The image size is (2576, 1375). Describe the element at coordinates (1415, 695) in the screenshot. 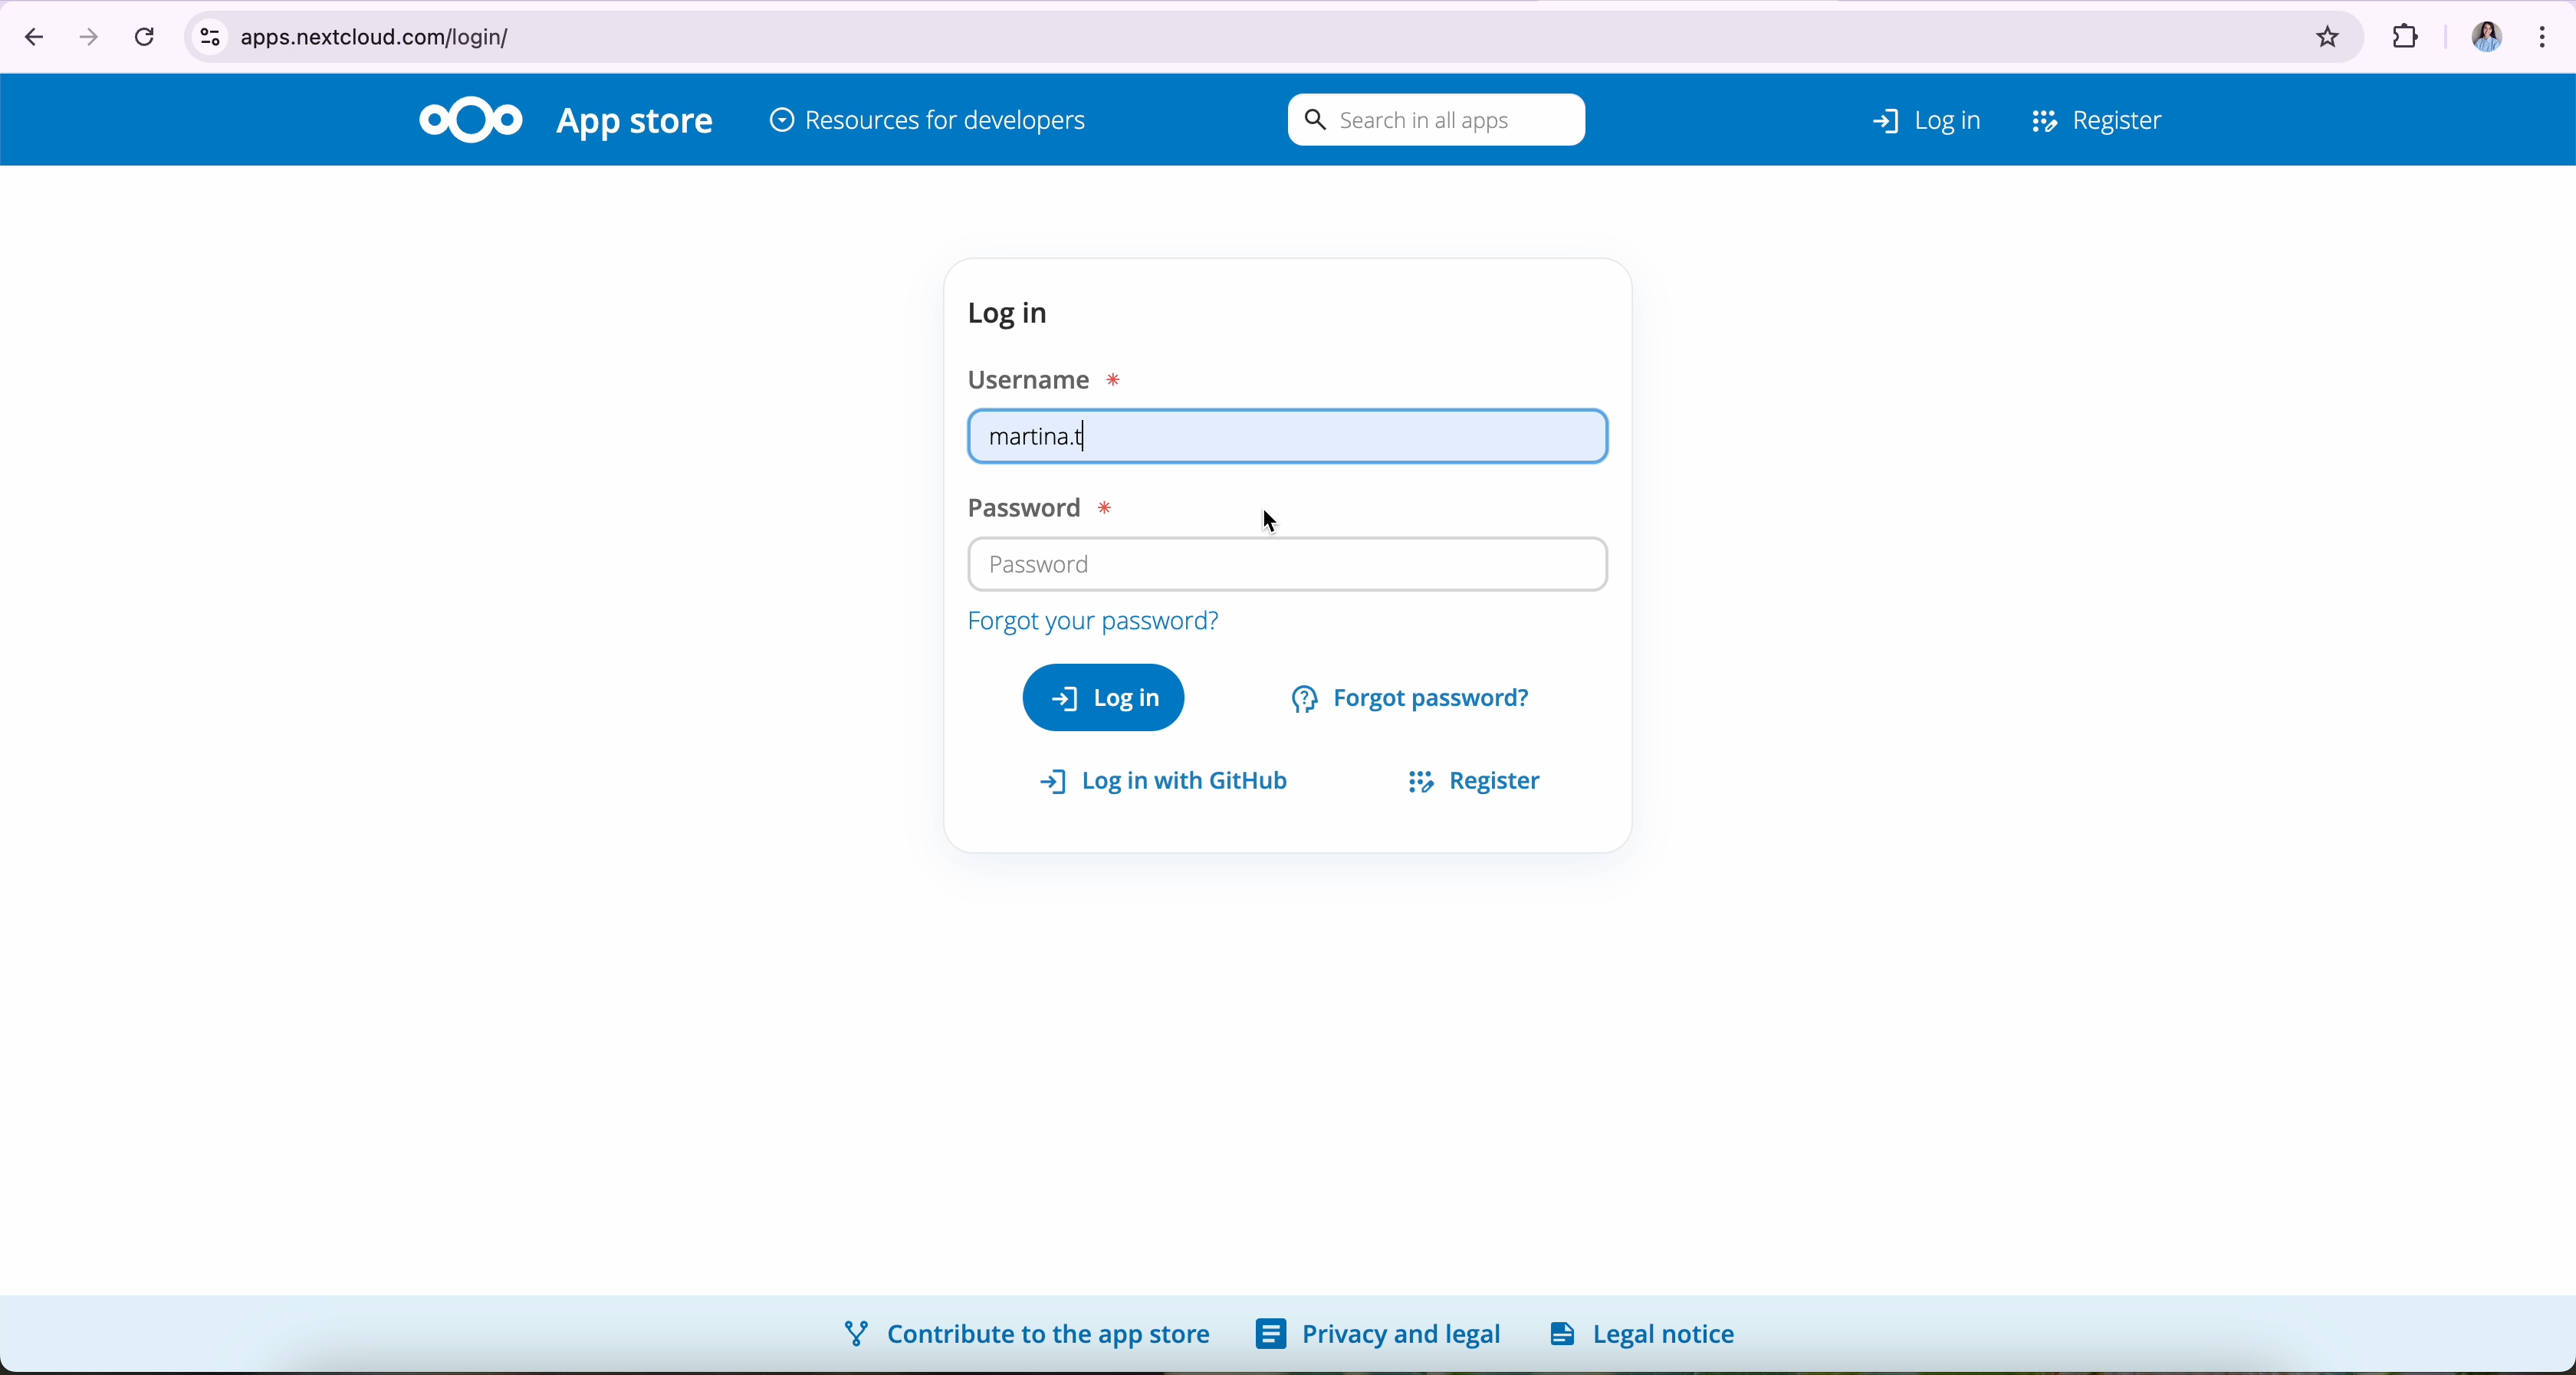

I see `forgot password` at that location.